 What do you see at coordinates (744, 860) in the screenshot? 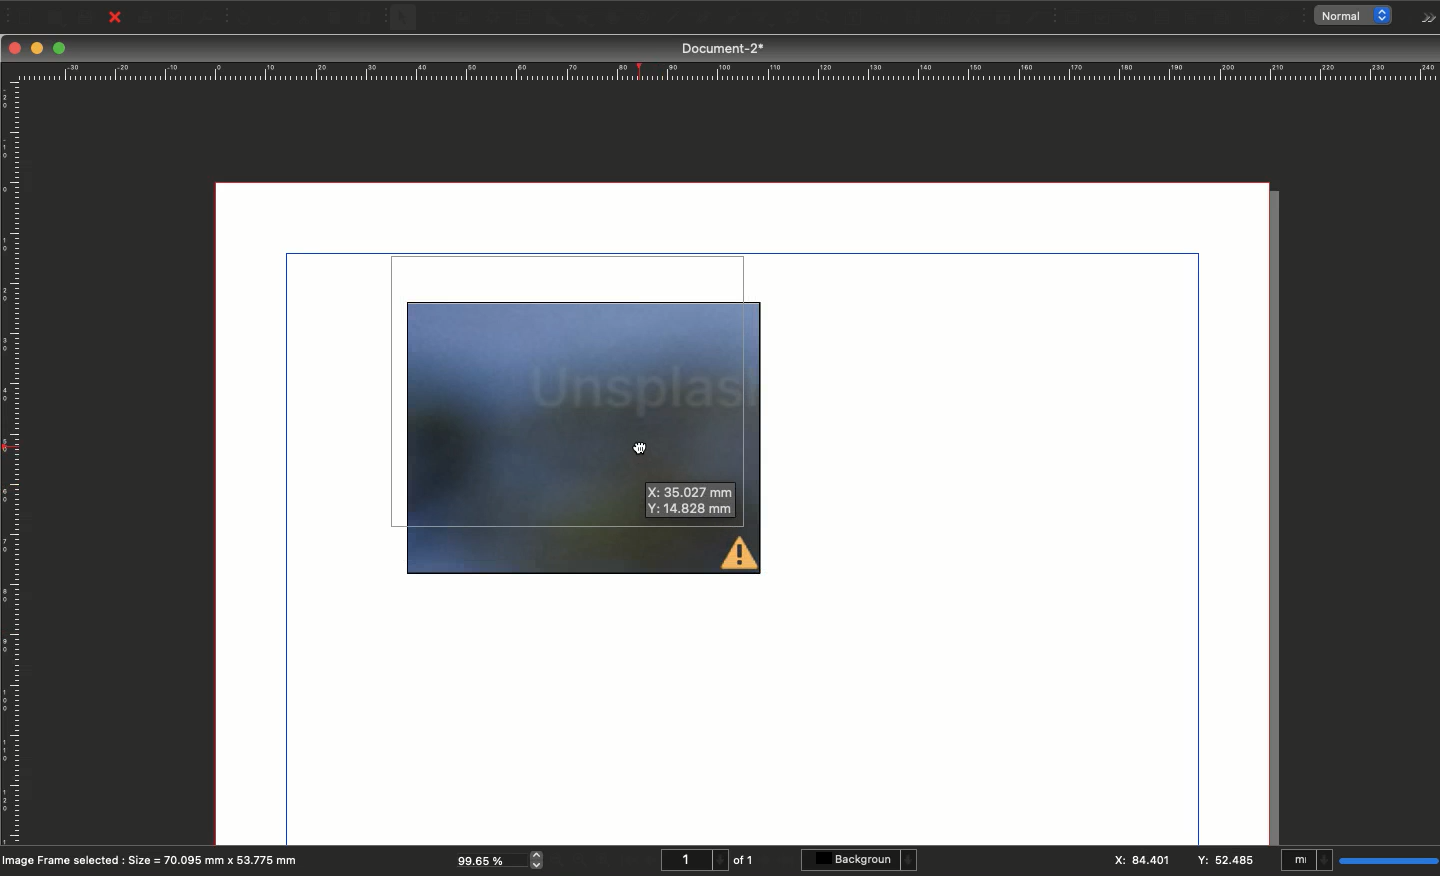
I see `of 1` at bounding box center [744, 860].